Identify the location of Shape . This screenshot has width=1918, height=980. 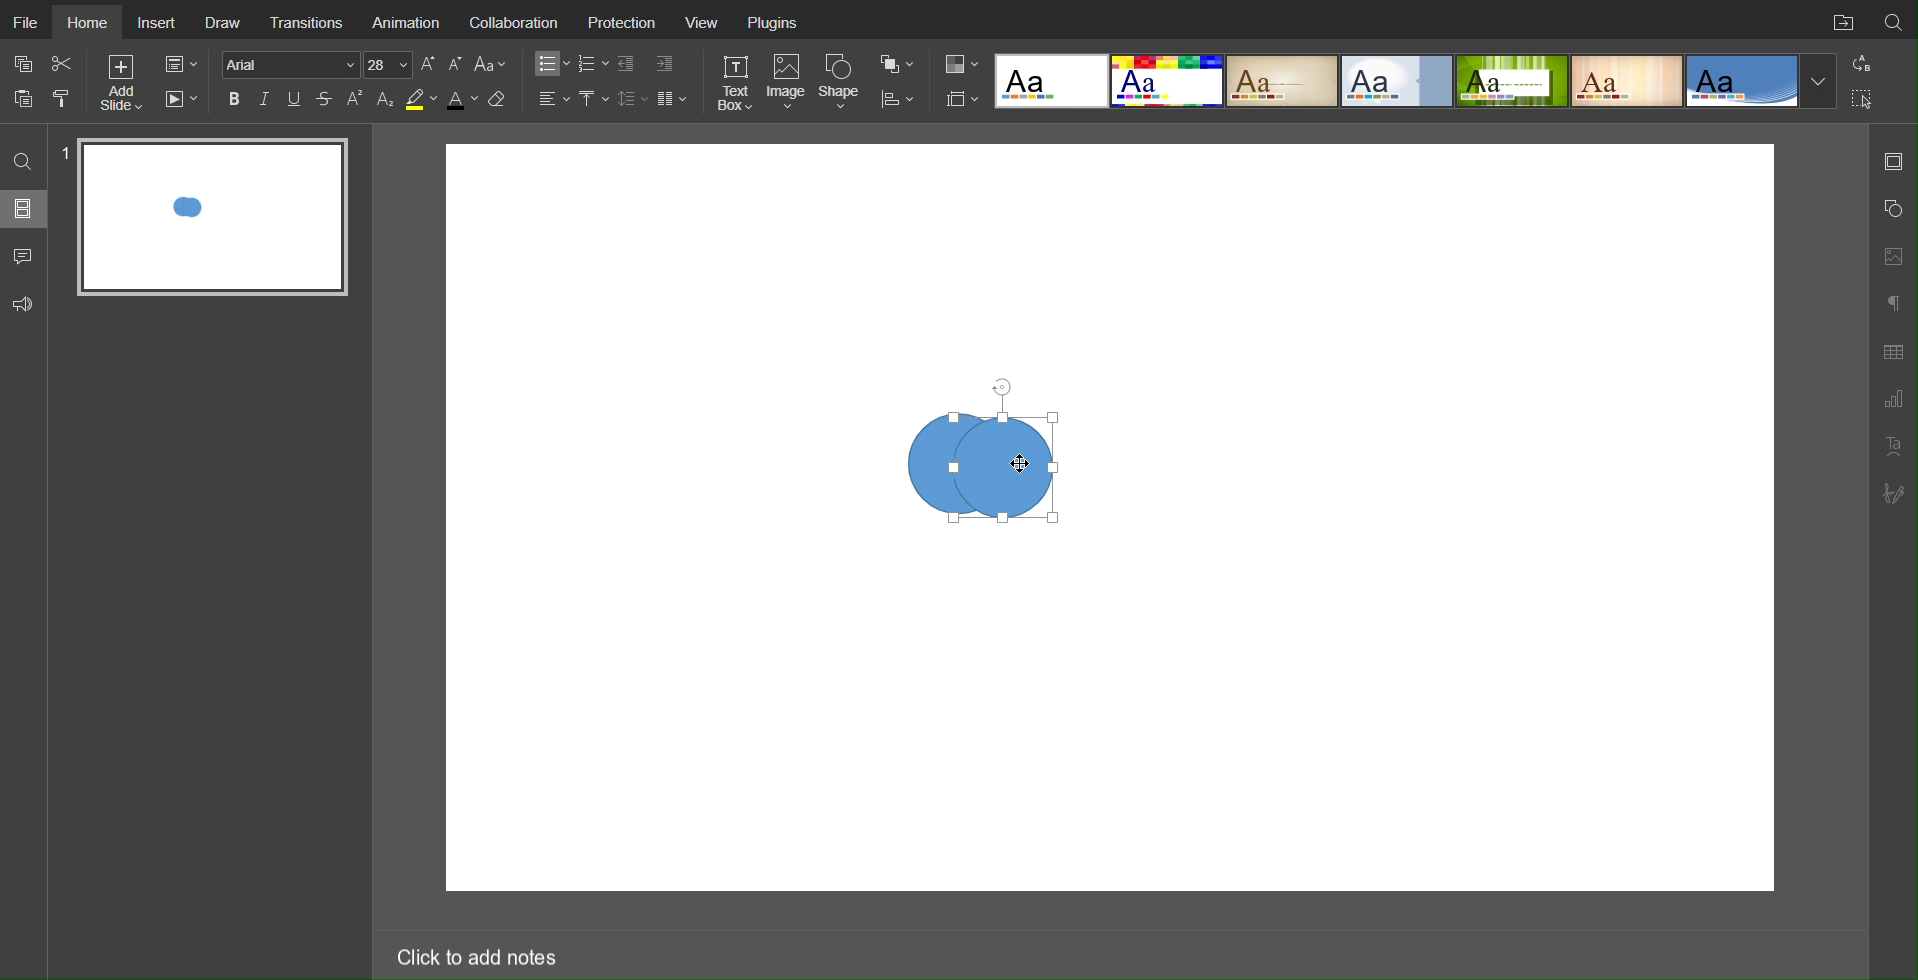
(843, 81).